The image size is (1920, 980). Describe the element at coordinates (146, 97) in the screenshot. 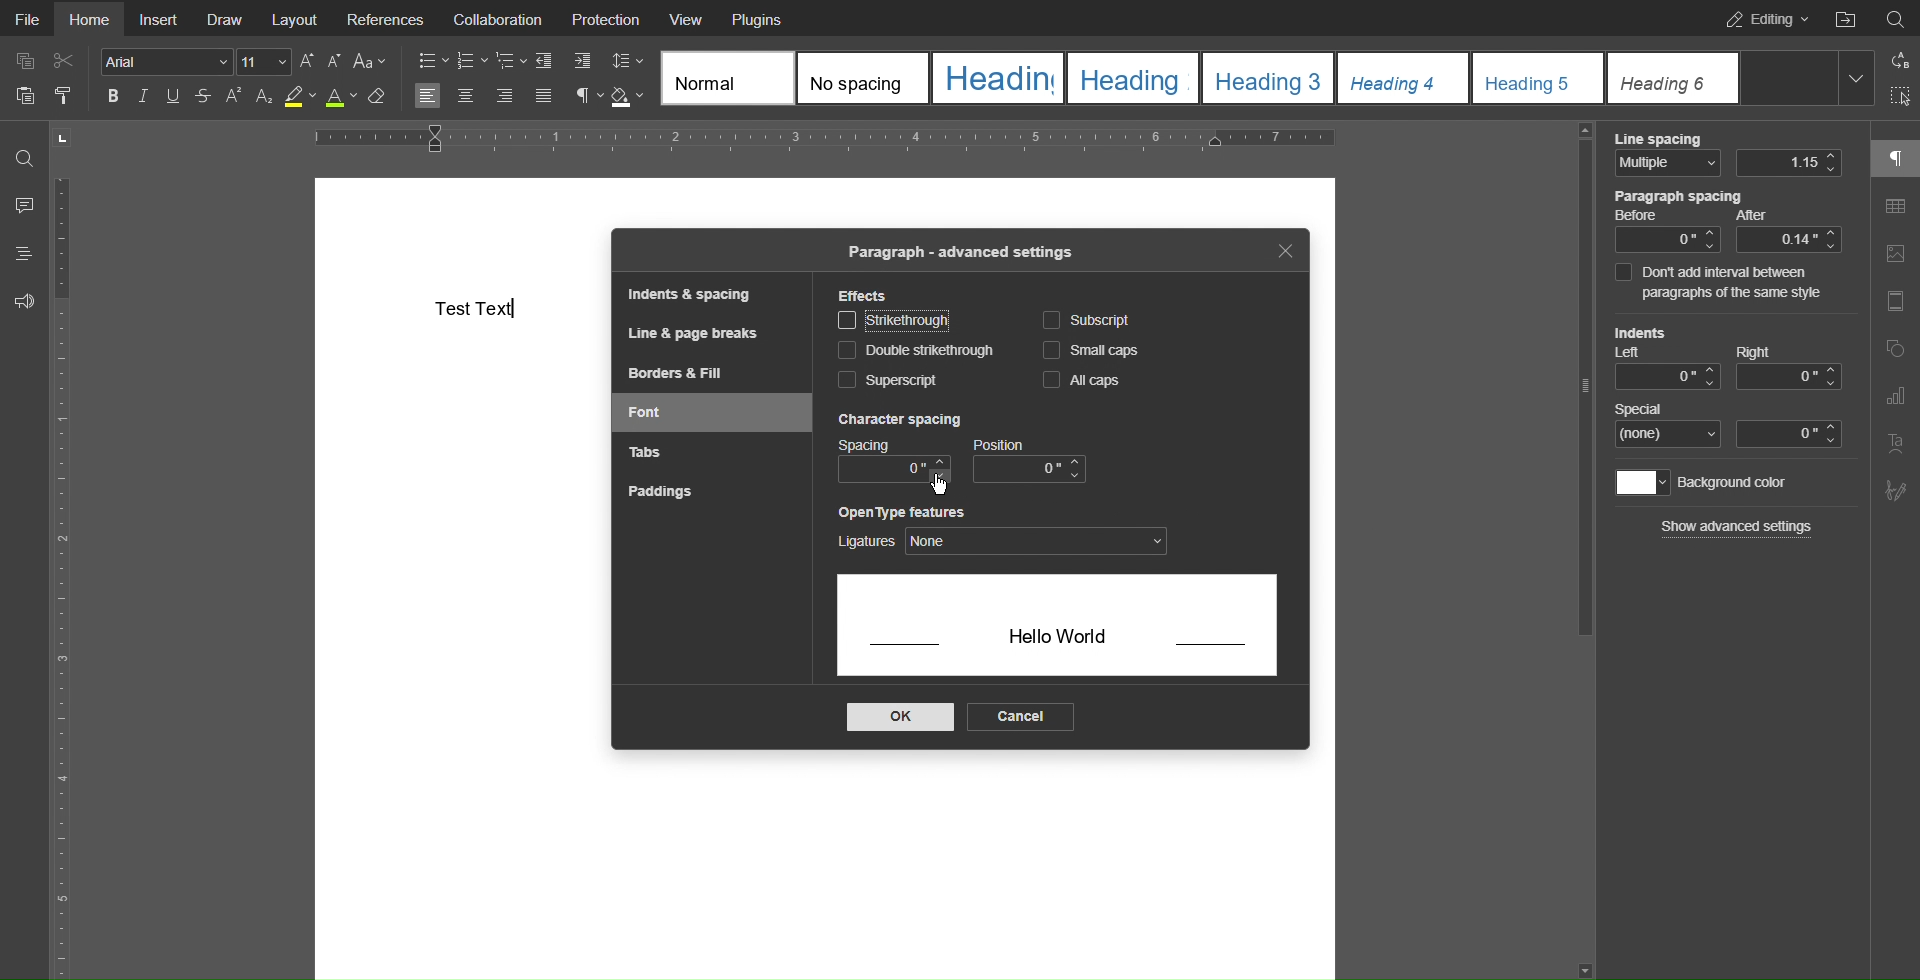

I see `Italics` at that location.